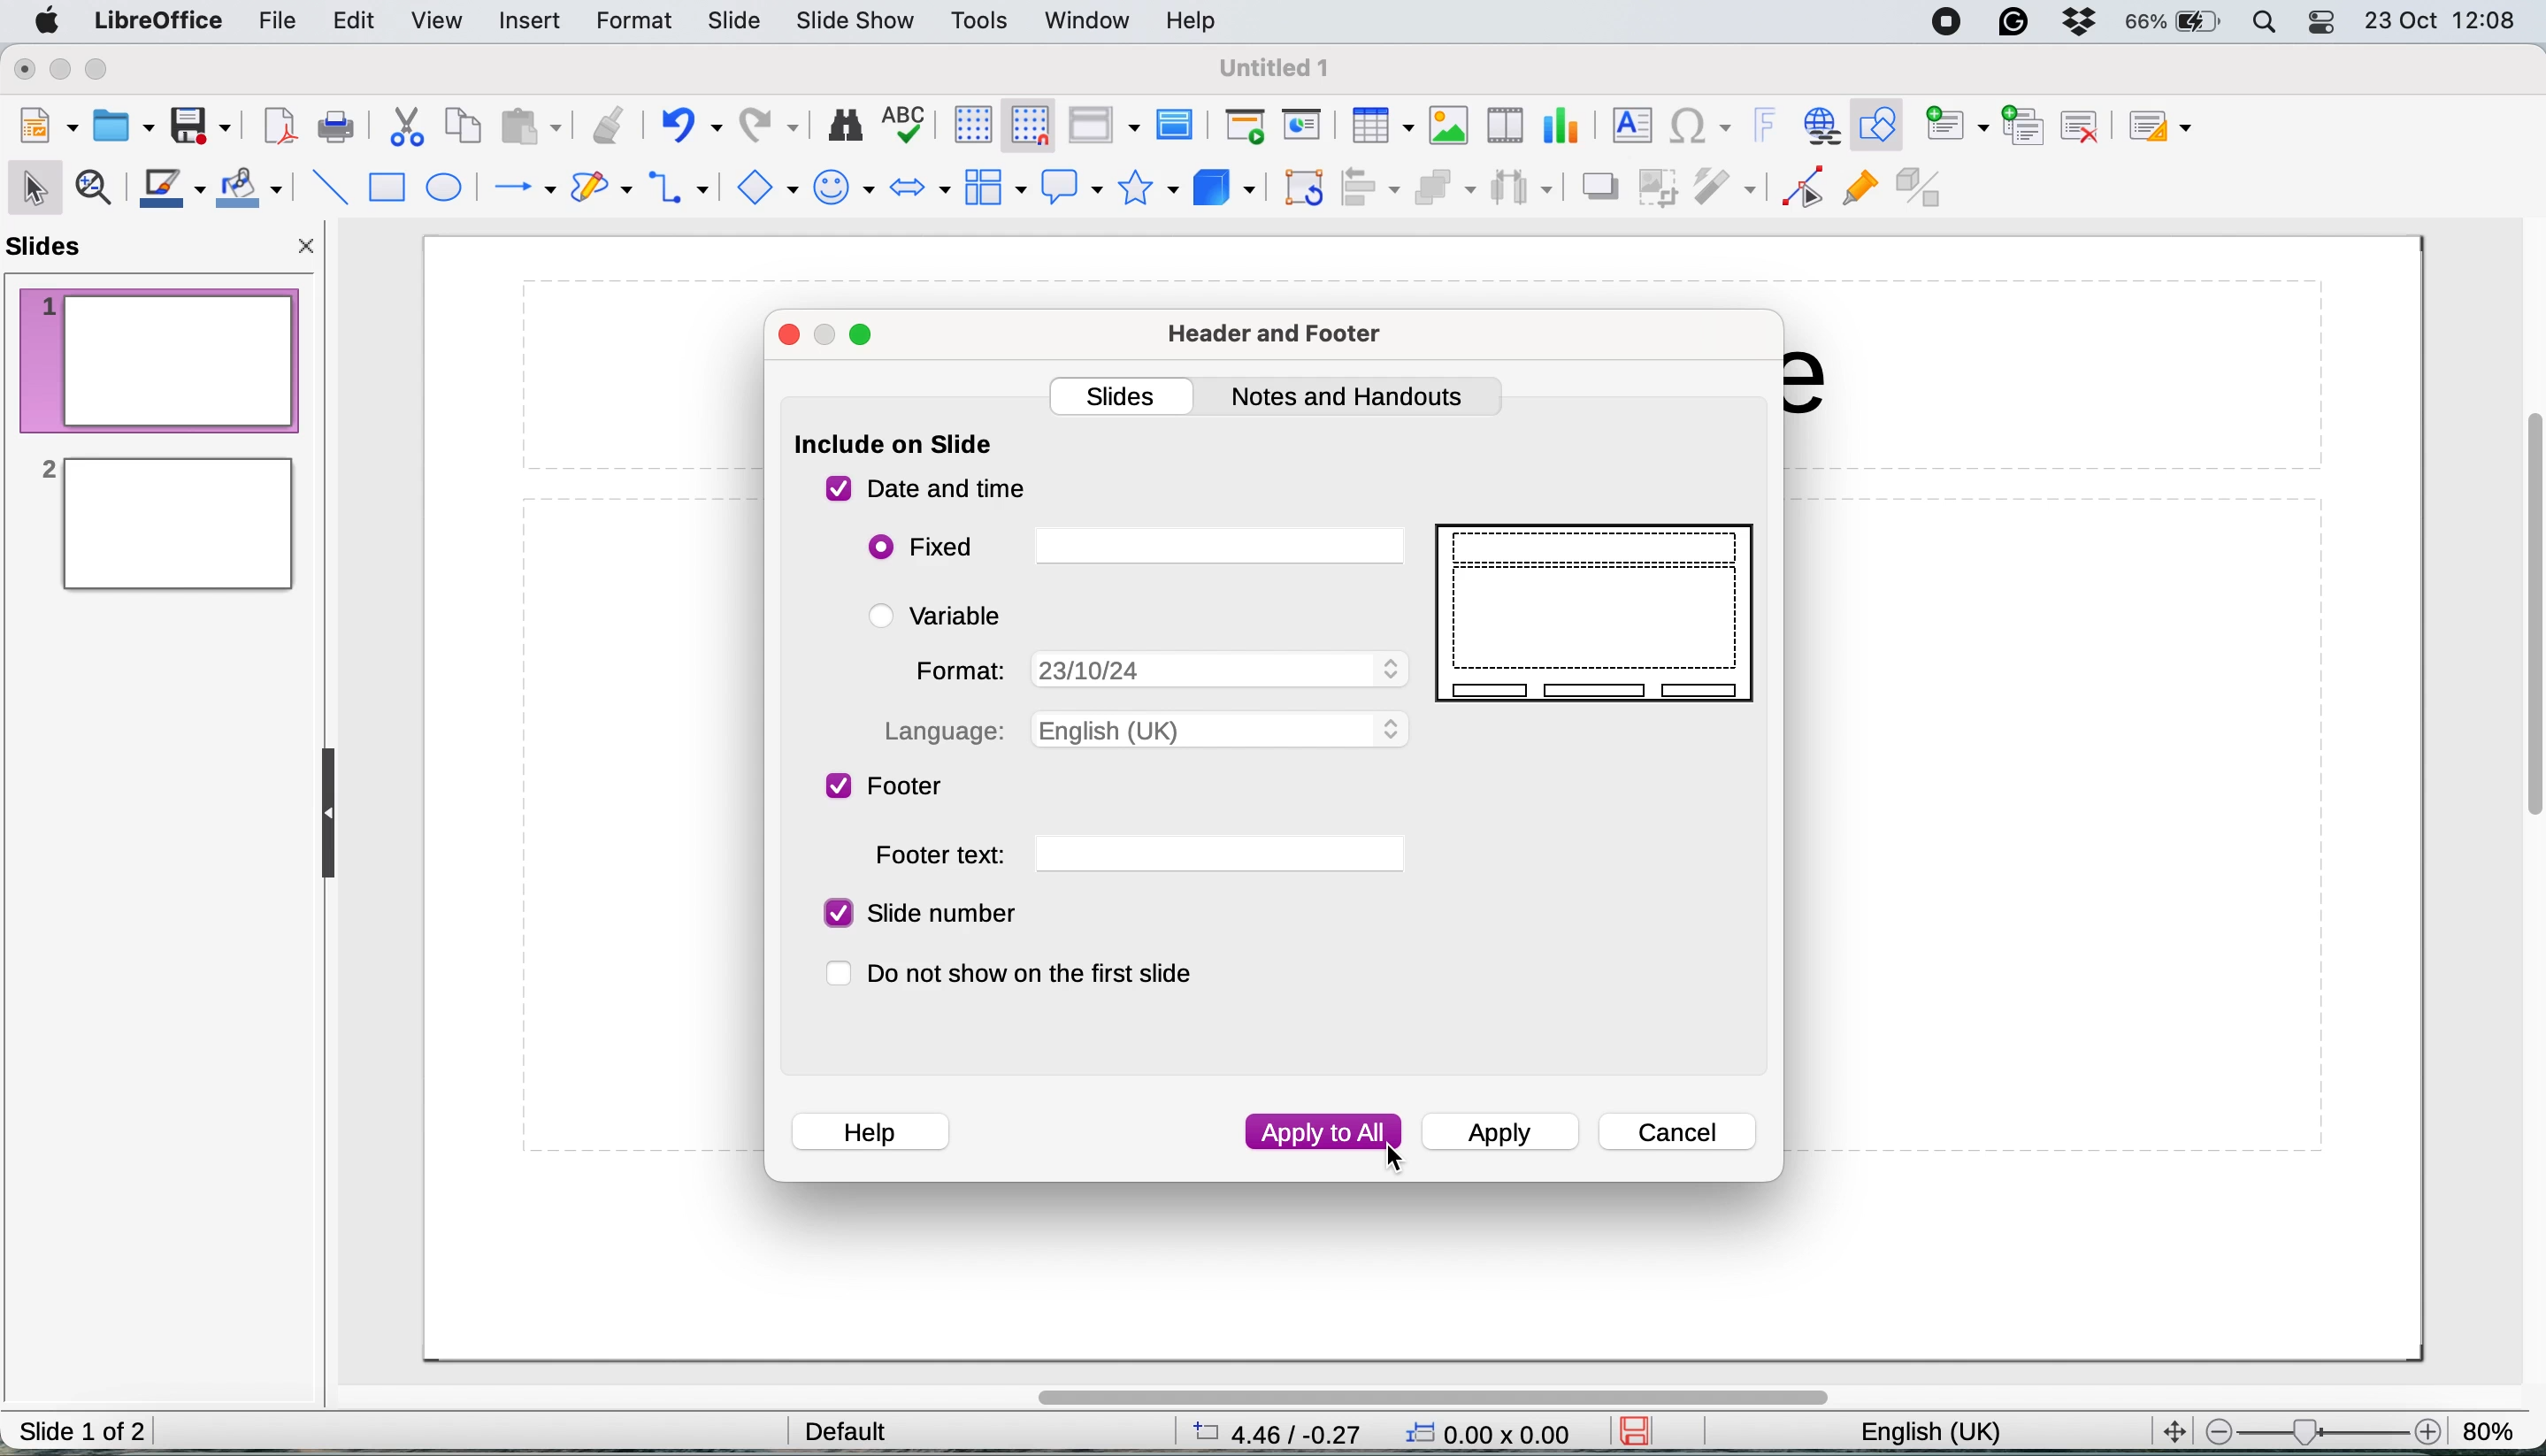 The image size is (2546, 1456). What do you see at coordinates (1380, 126) in the screenshot?
I see `insert table` at bounding box center [1380, 126].